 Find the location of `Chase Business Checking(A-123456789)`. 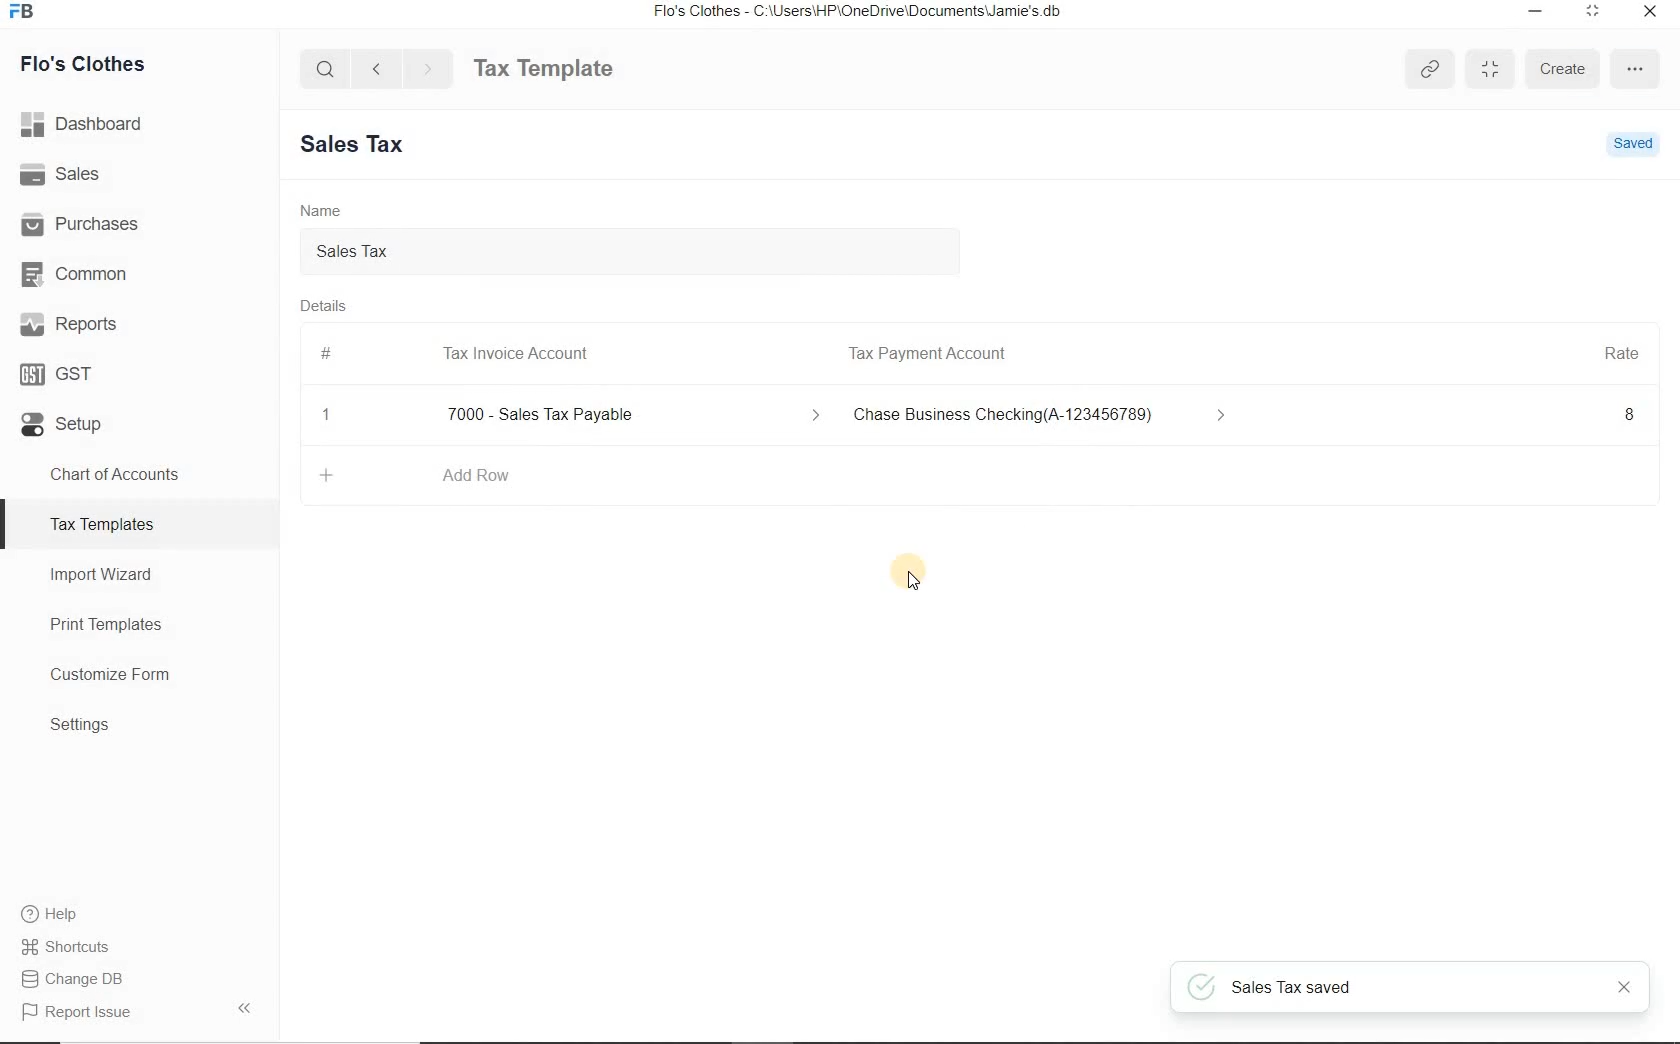

Chase Business Checking(A-123456789) is located at coordinates (1044, 416).